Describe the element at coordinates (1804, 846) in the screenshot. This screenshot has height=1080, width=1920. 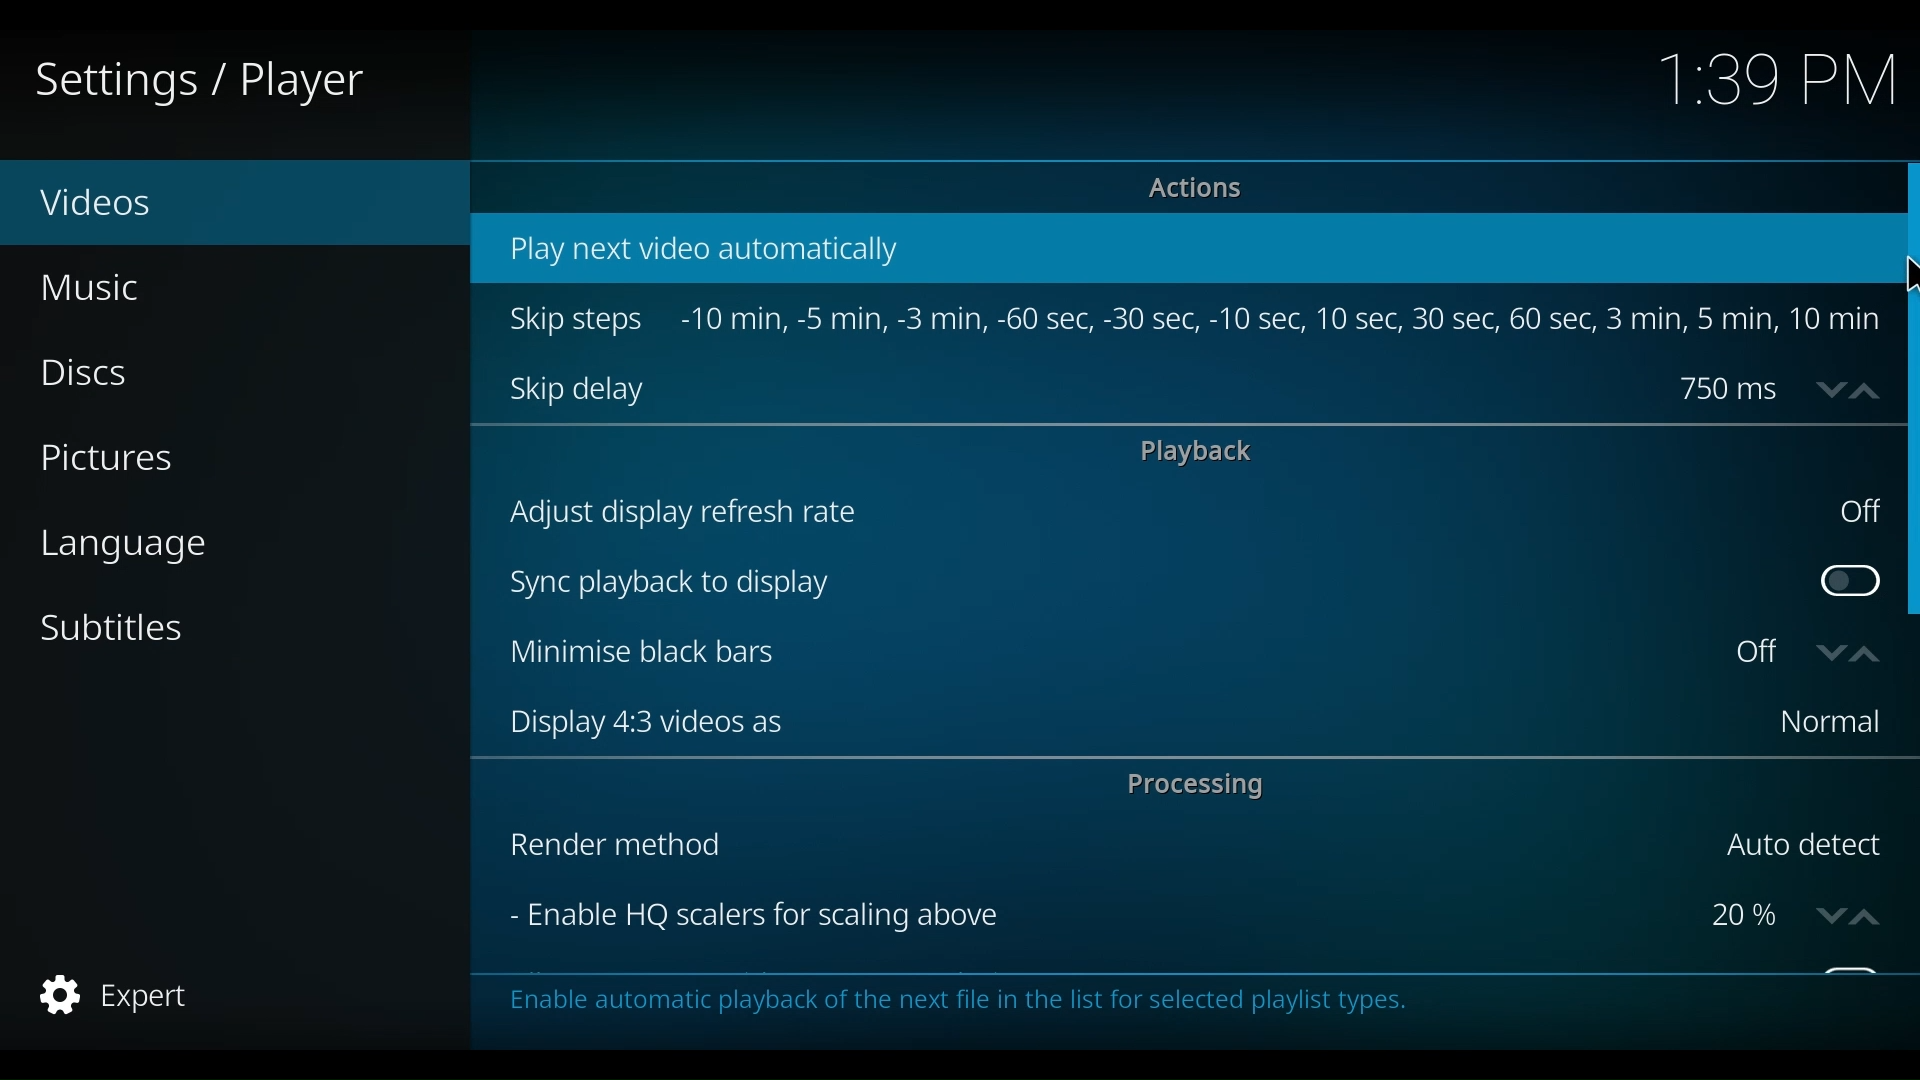
I see `Auto detect` at that location.